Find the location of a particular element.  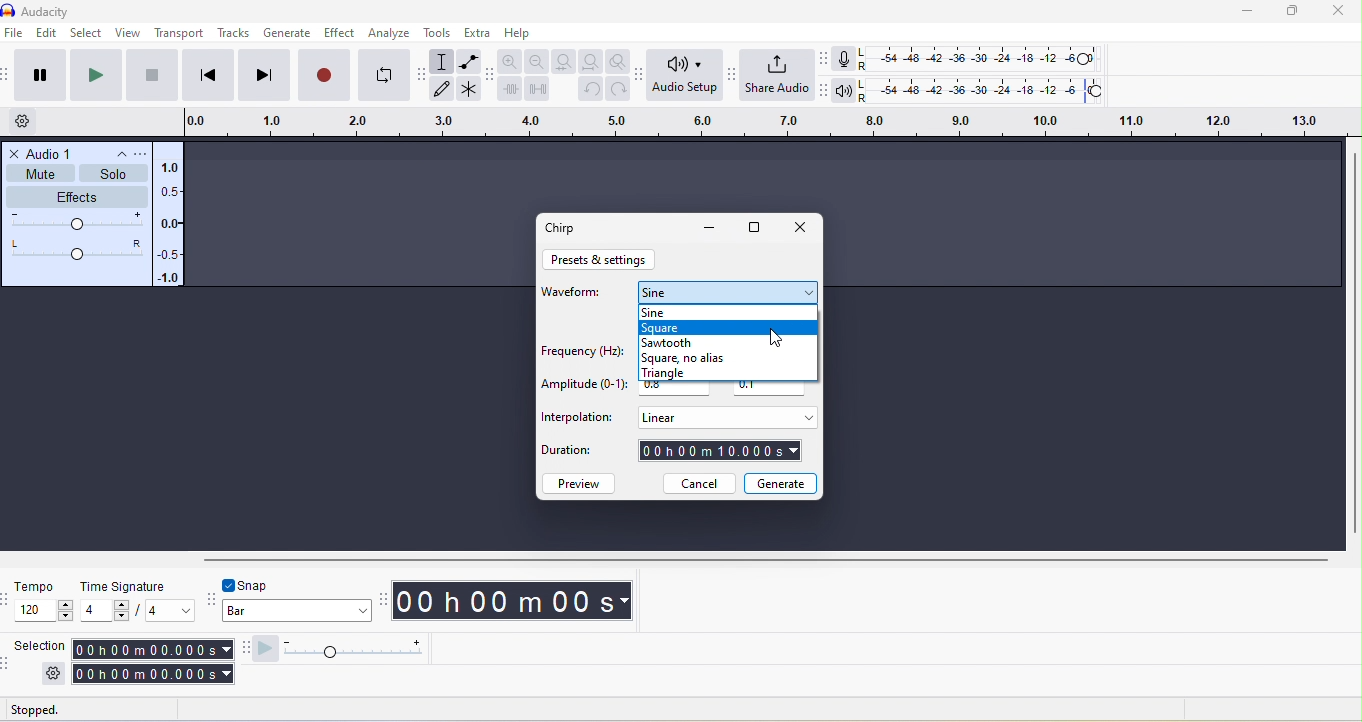

sine is located at coordinates (728, 292).